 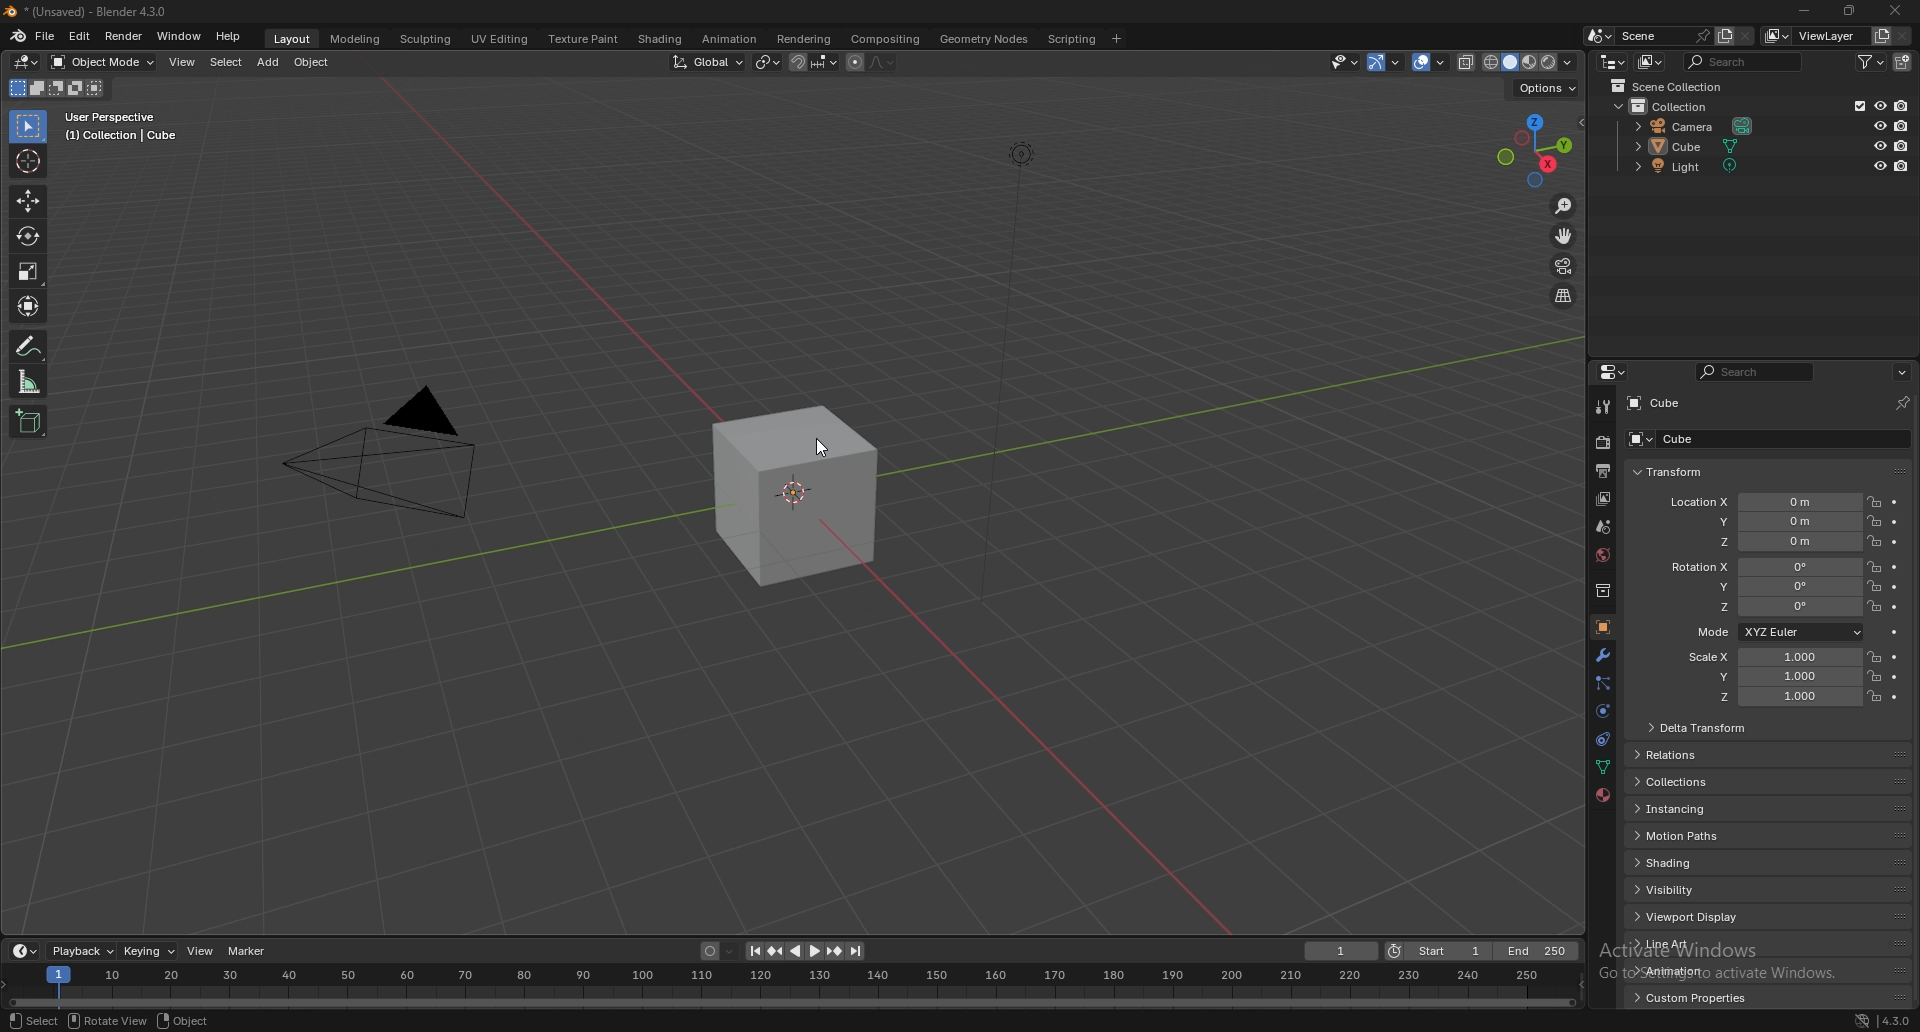 I want to click on rotation y, so click(x=1769, y=585).